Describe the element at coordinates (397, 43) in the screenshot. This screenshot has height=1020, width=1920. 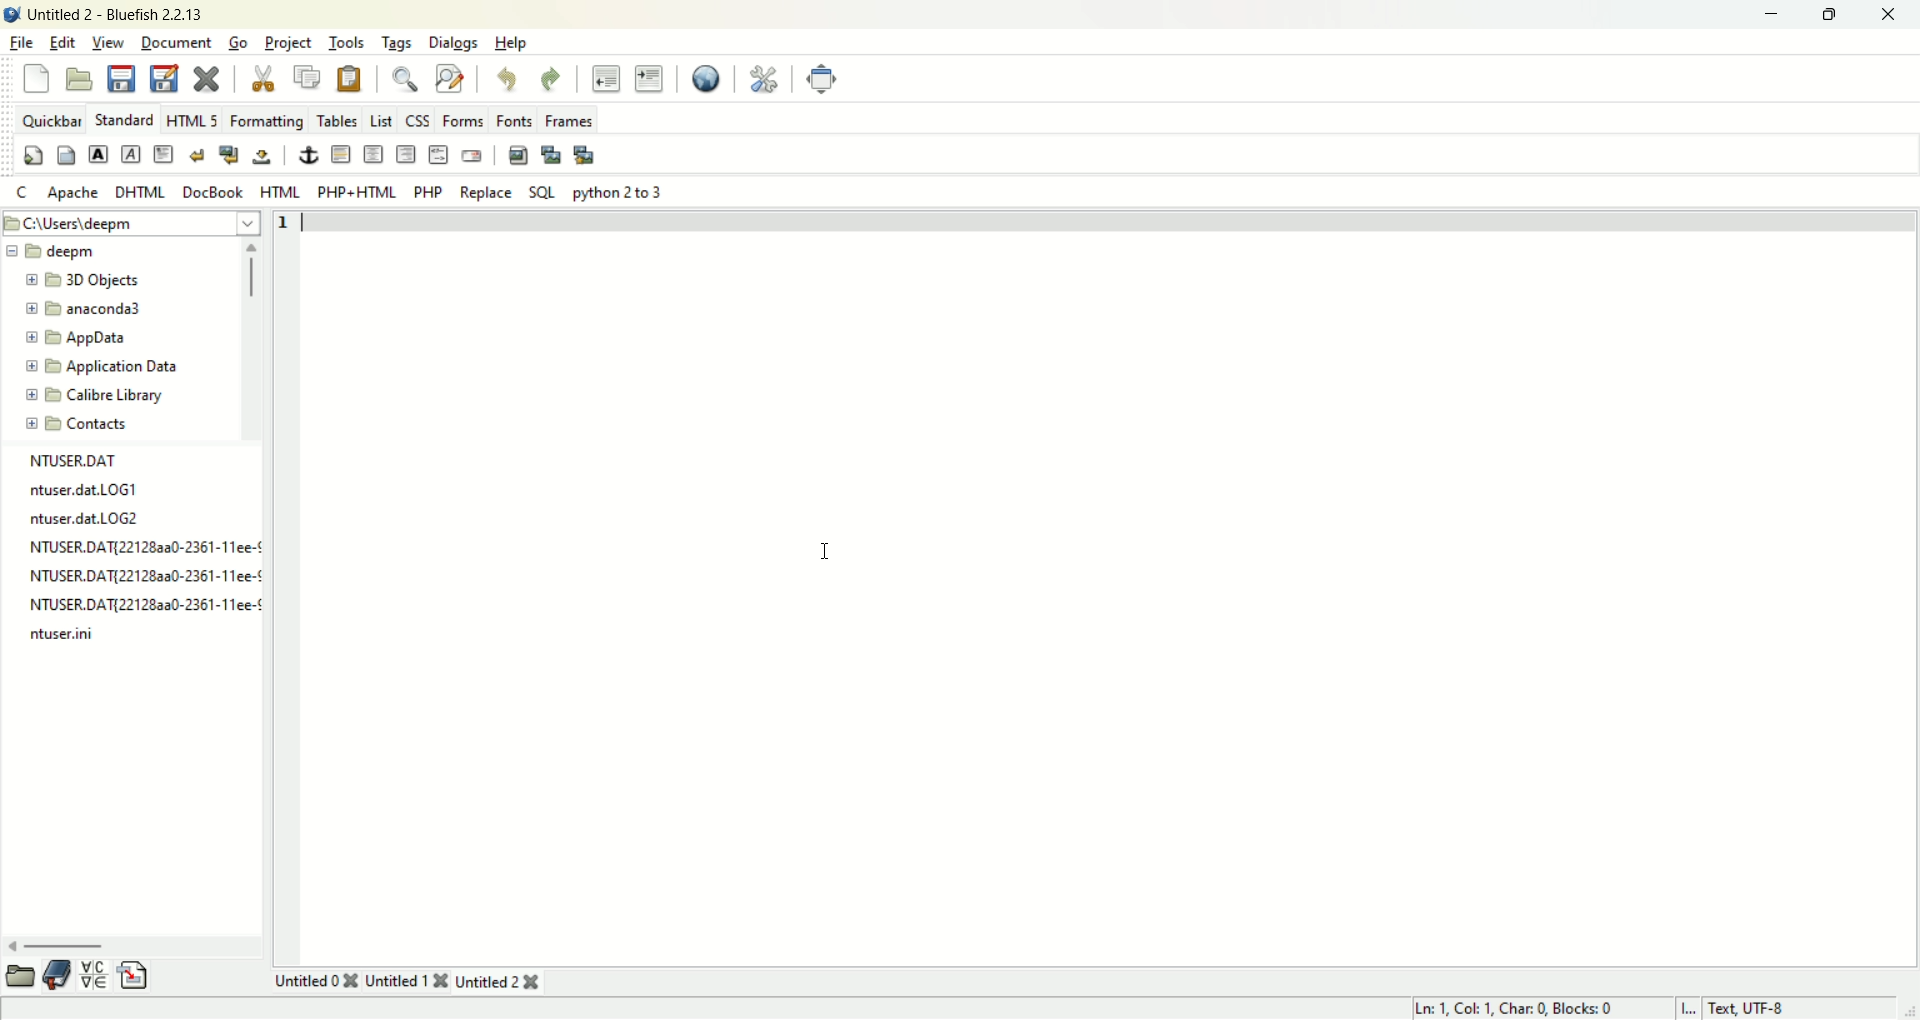
I see `tags` at that location.